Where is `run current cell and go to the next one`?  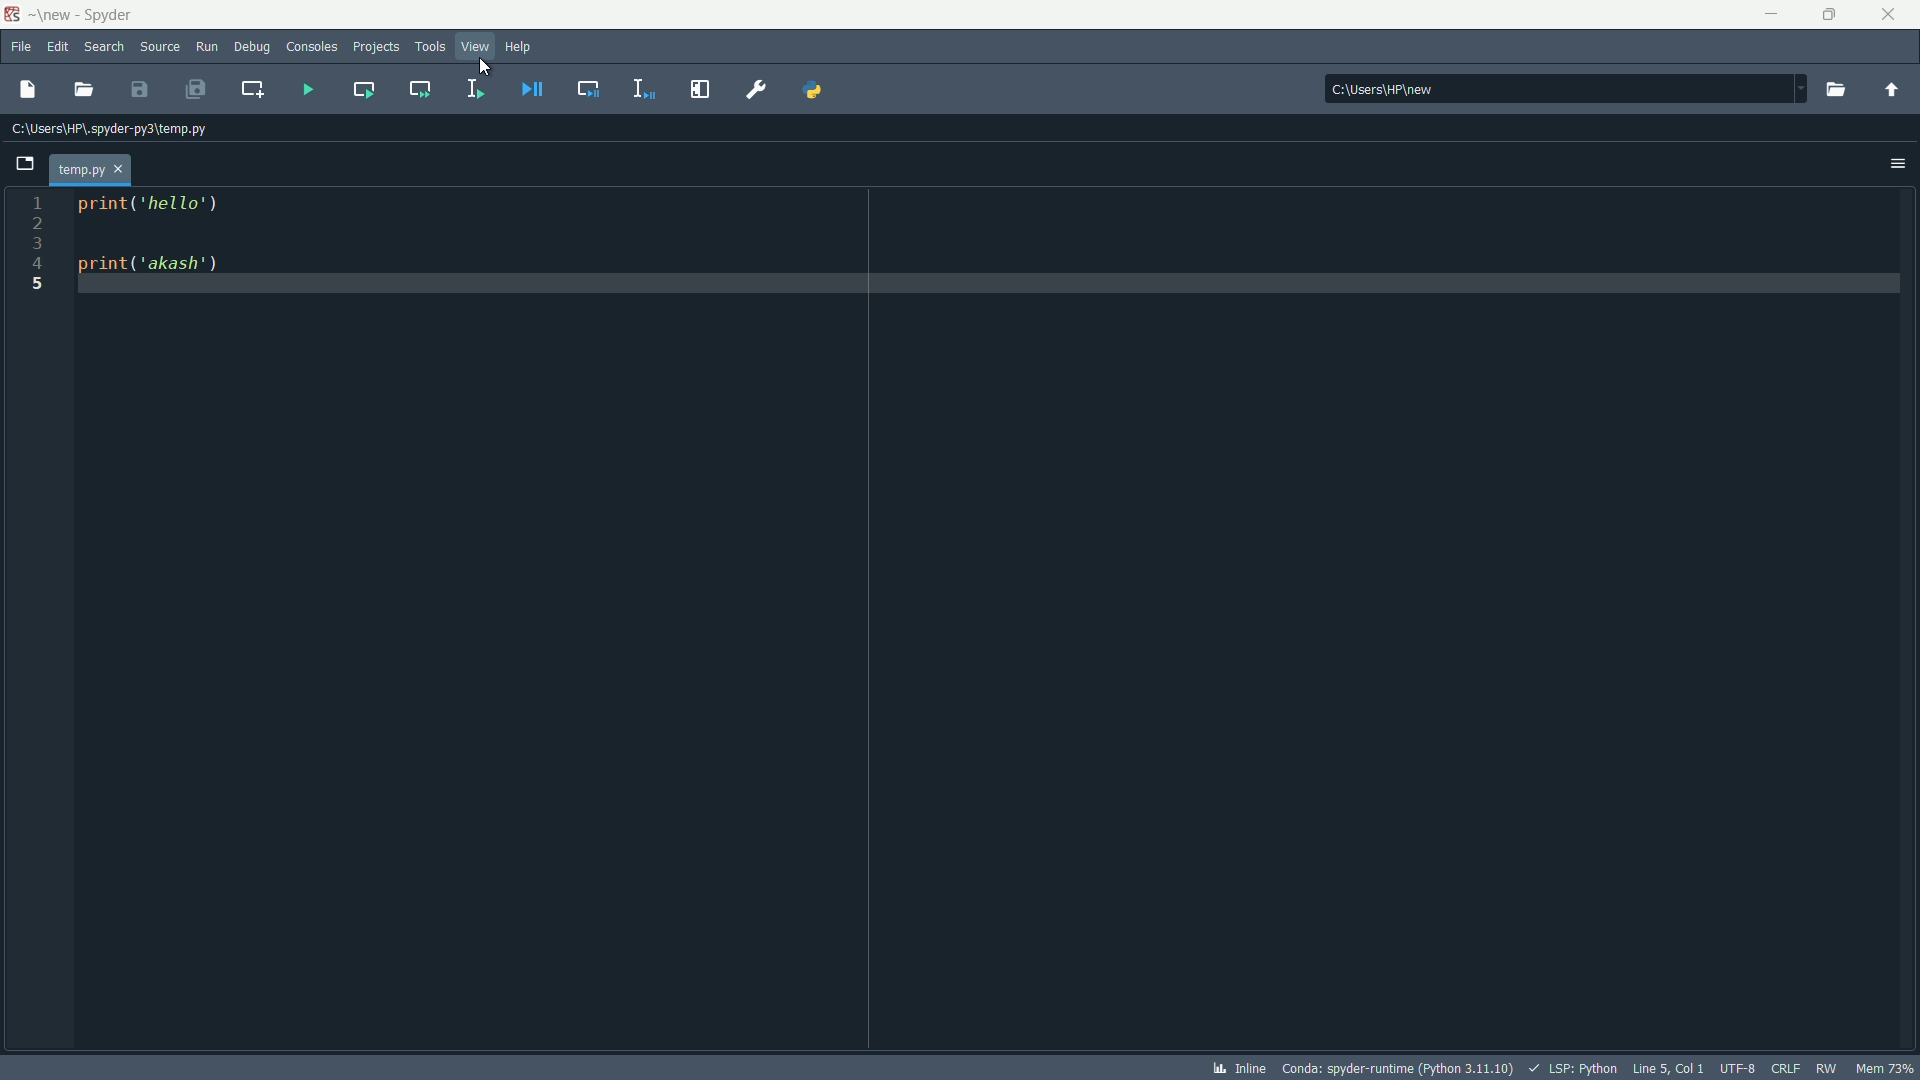 run current cell and go to the next one is located at coordinates (418, 87).